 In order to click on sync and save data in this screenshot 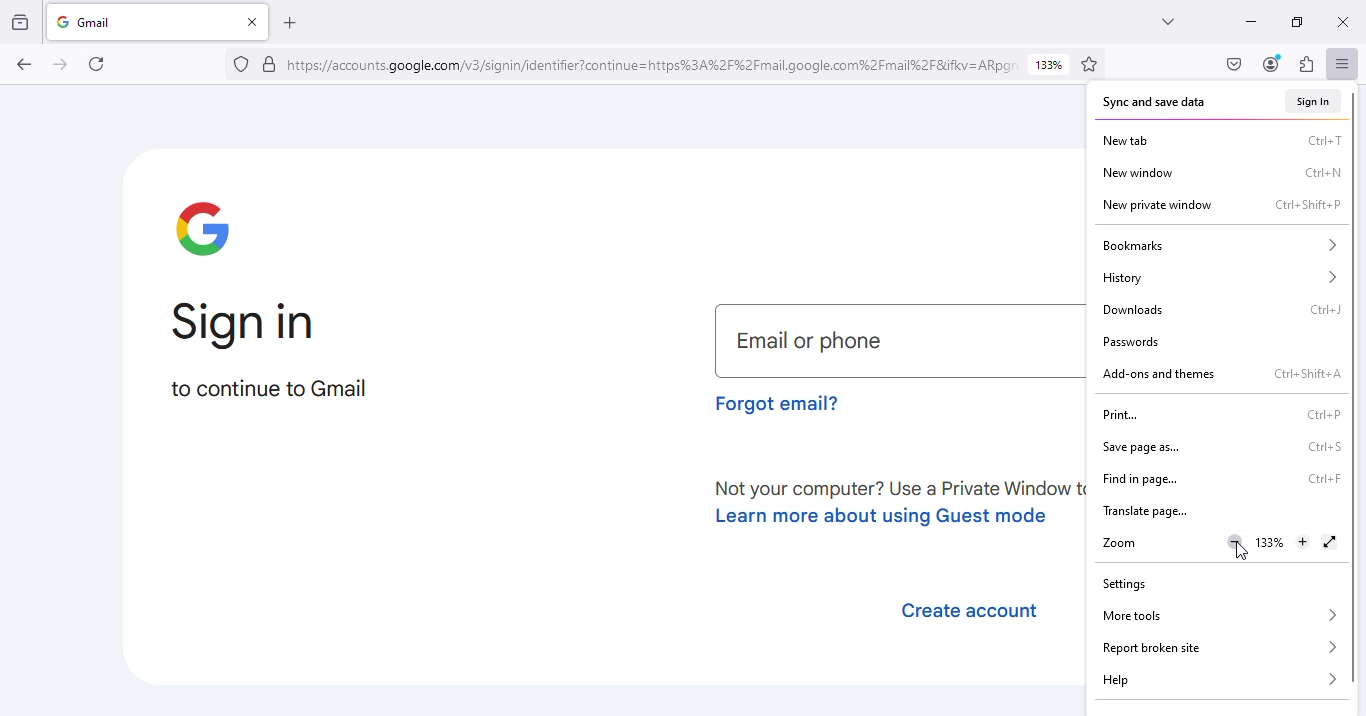, I will do `click(1153, 102)`.